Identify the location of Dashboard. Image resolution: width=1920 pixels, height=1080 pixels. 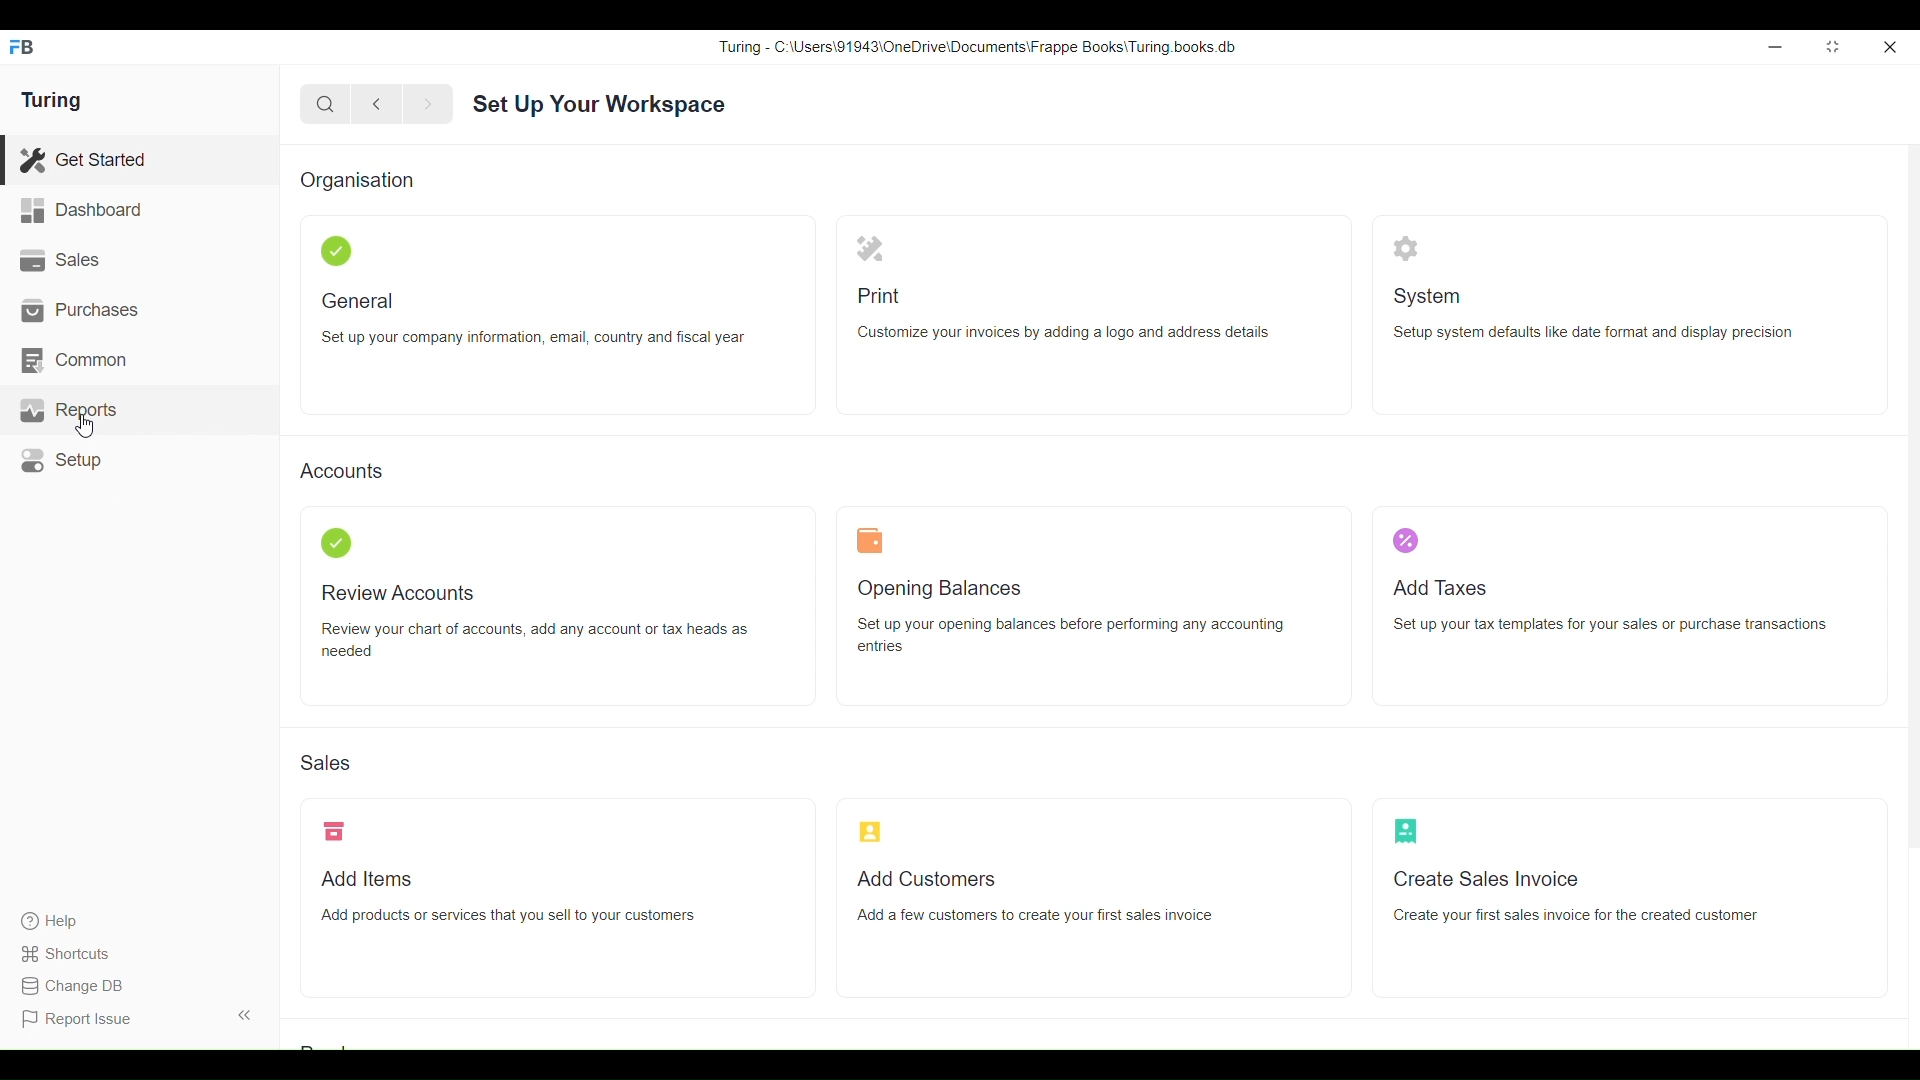
(139, 211).